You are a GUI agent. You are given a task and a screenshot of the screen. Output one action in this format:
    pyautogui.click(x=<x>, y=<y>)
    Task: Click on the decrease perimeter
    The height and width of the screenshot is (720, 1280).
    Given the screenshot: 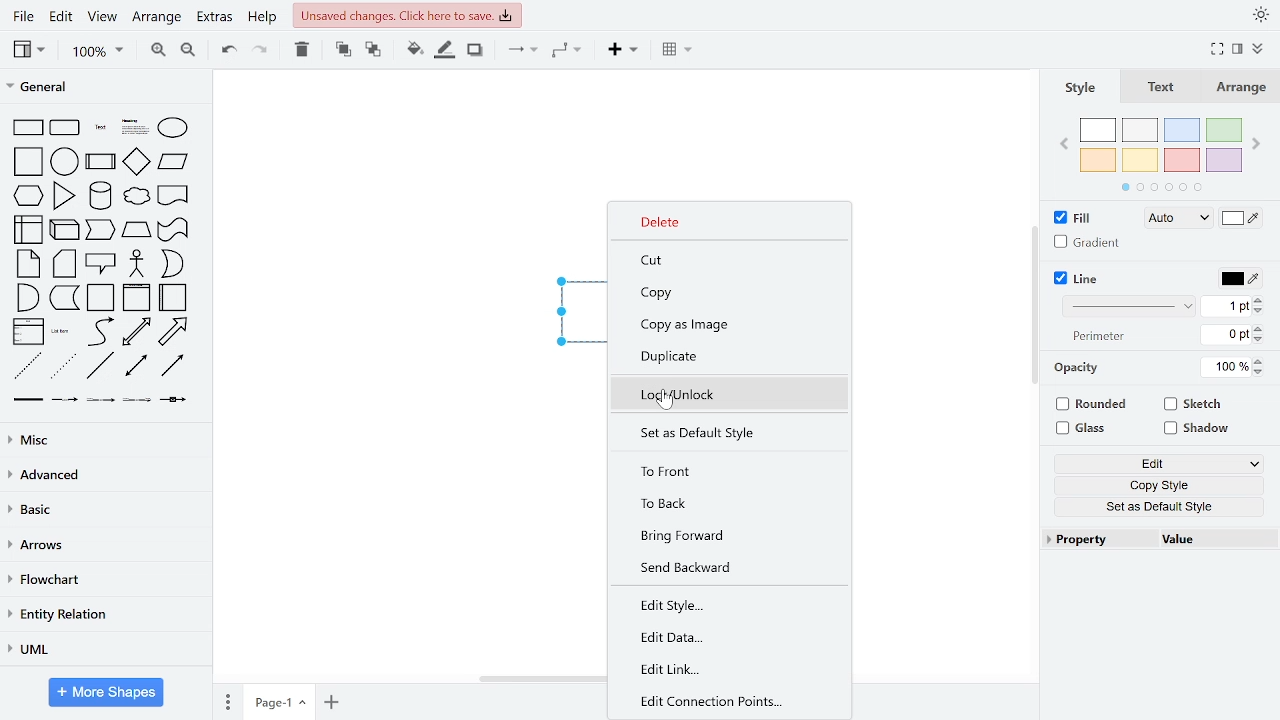 What is the action you would take?
    pyautogui.click(x=1261, y=340)
    